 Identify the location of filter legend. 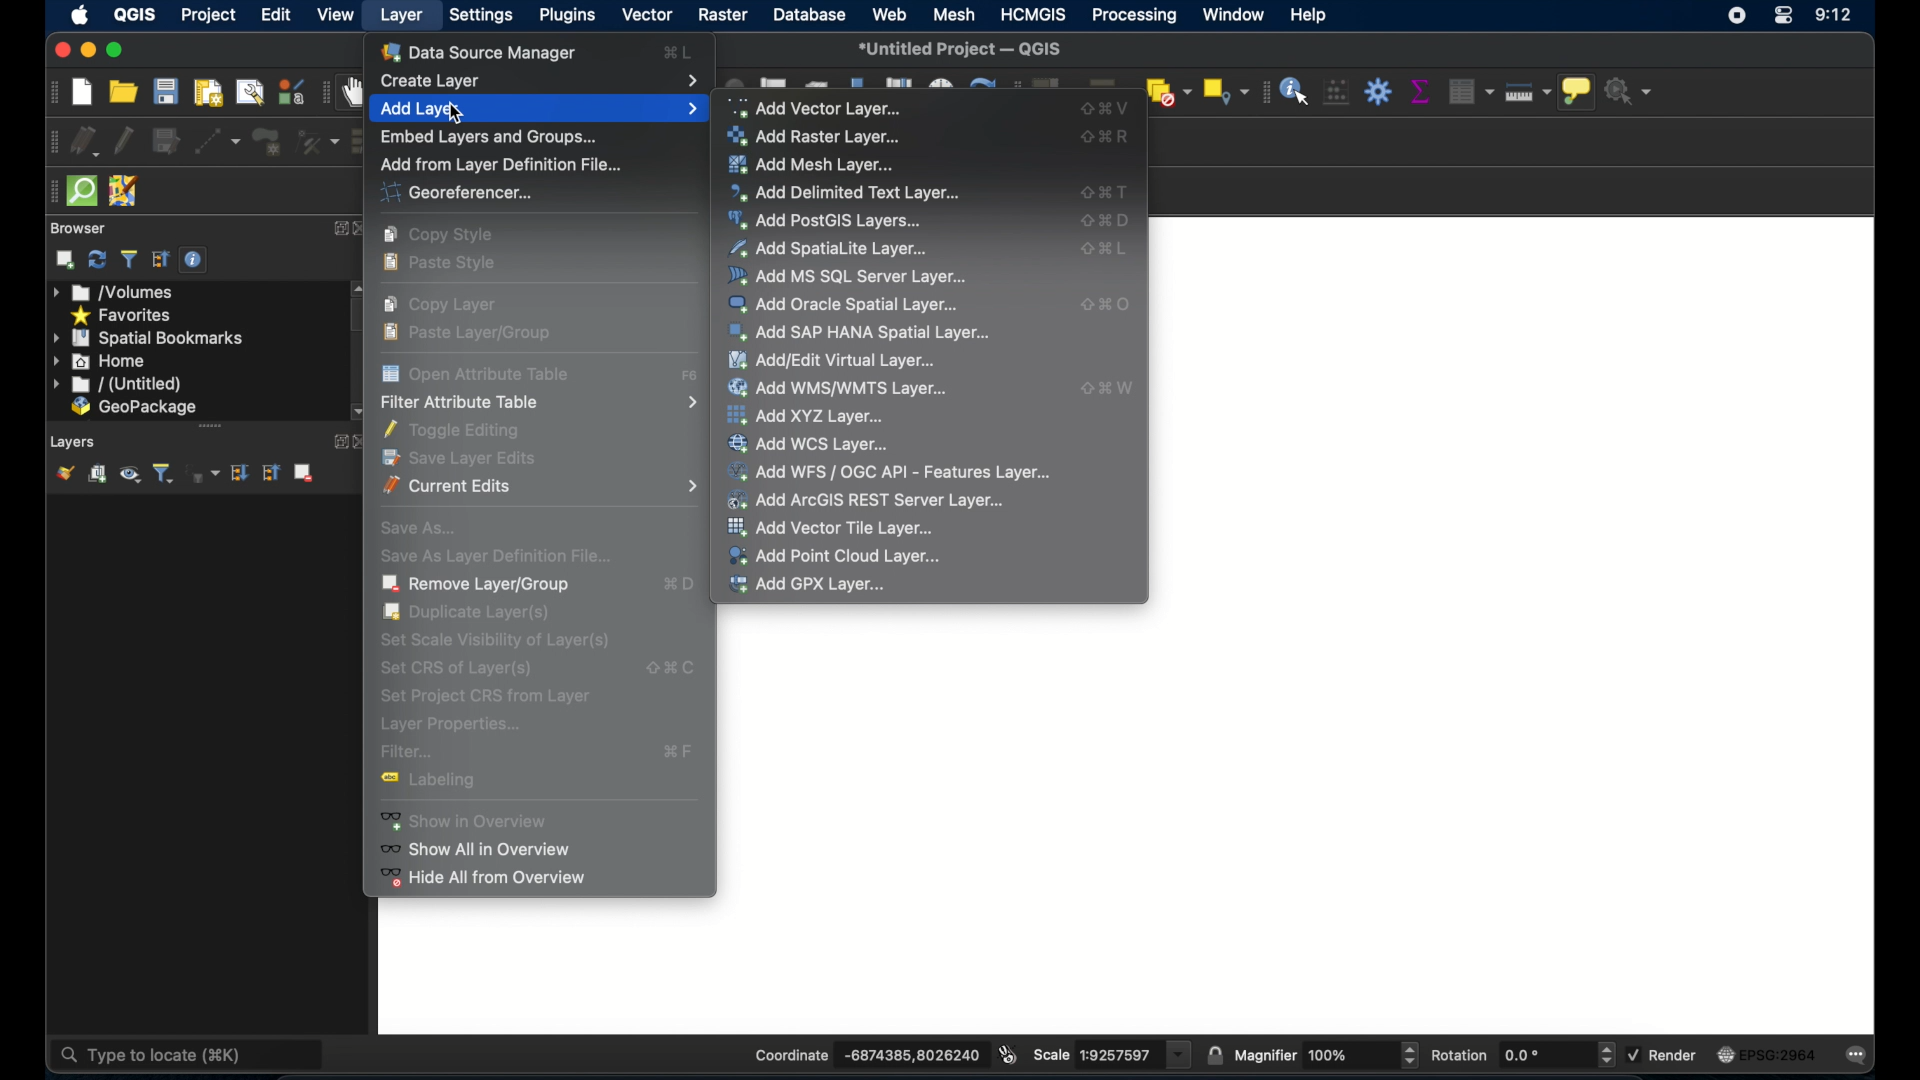
(166, 474).